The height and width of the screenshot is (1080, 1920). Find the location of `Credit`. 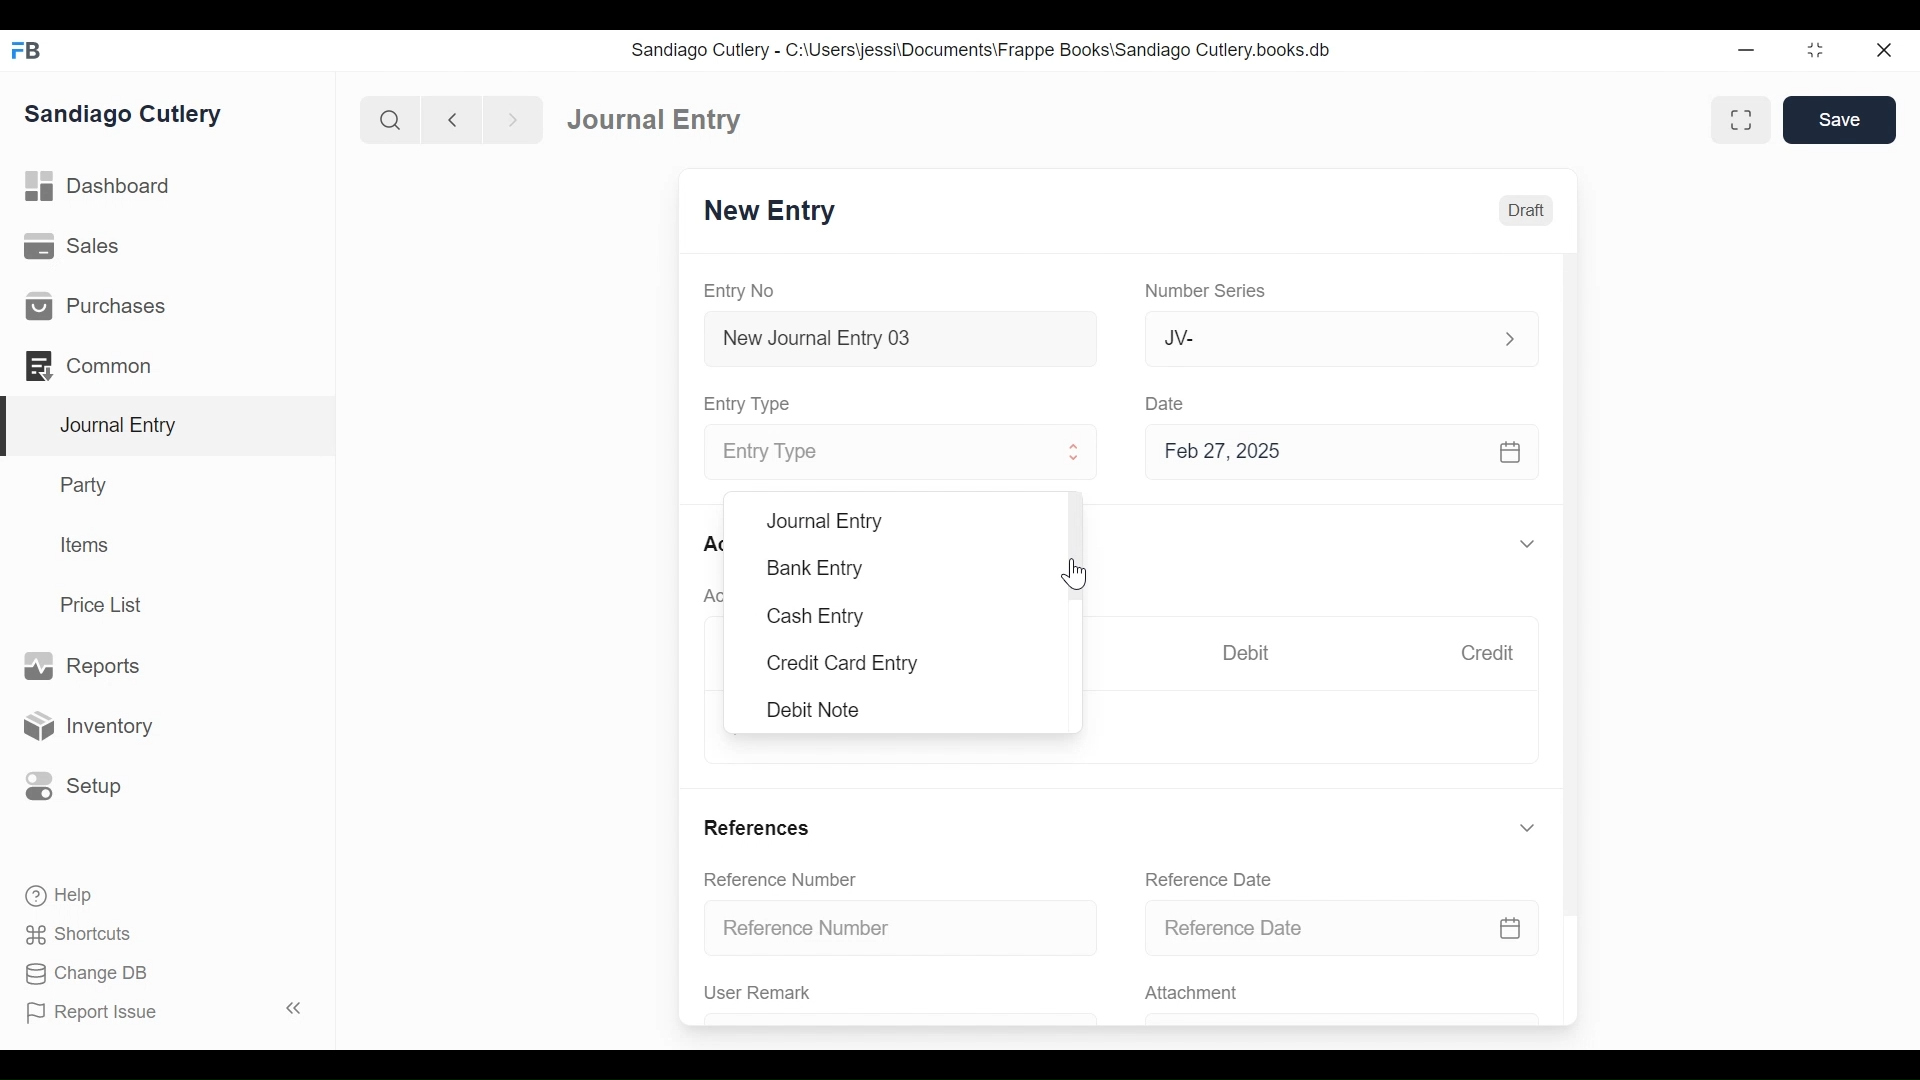

Credit is located at coordinates (1490, 653).